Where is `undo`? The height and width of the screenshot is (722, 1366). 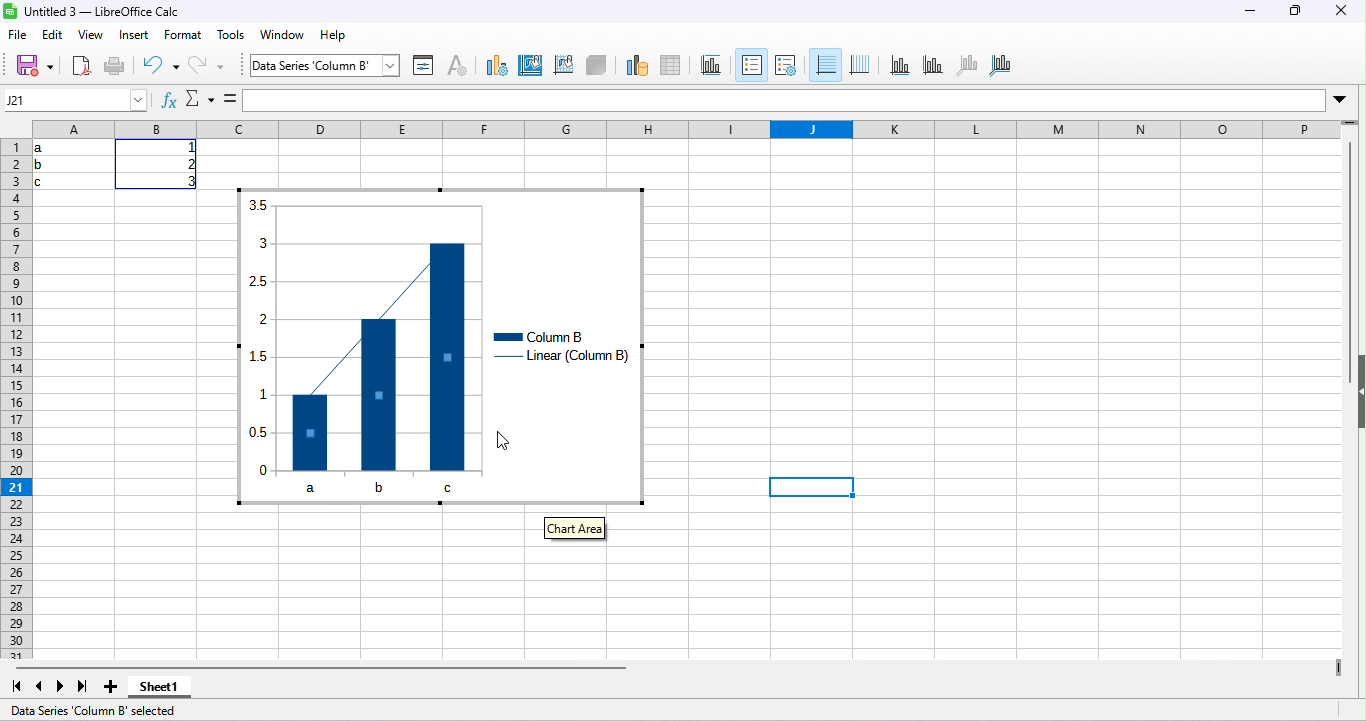
undo is located at coordinates (163, 70).